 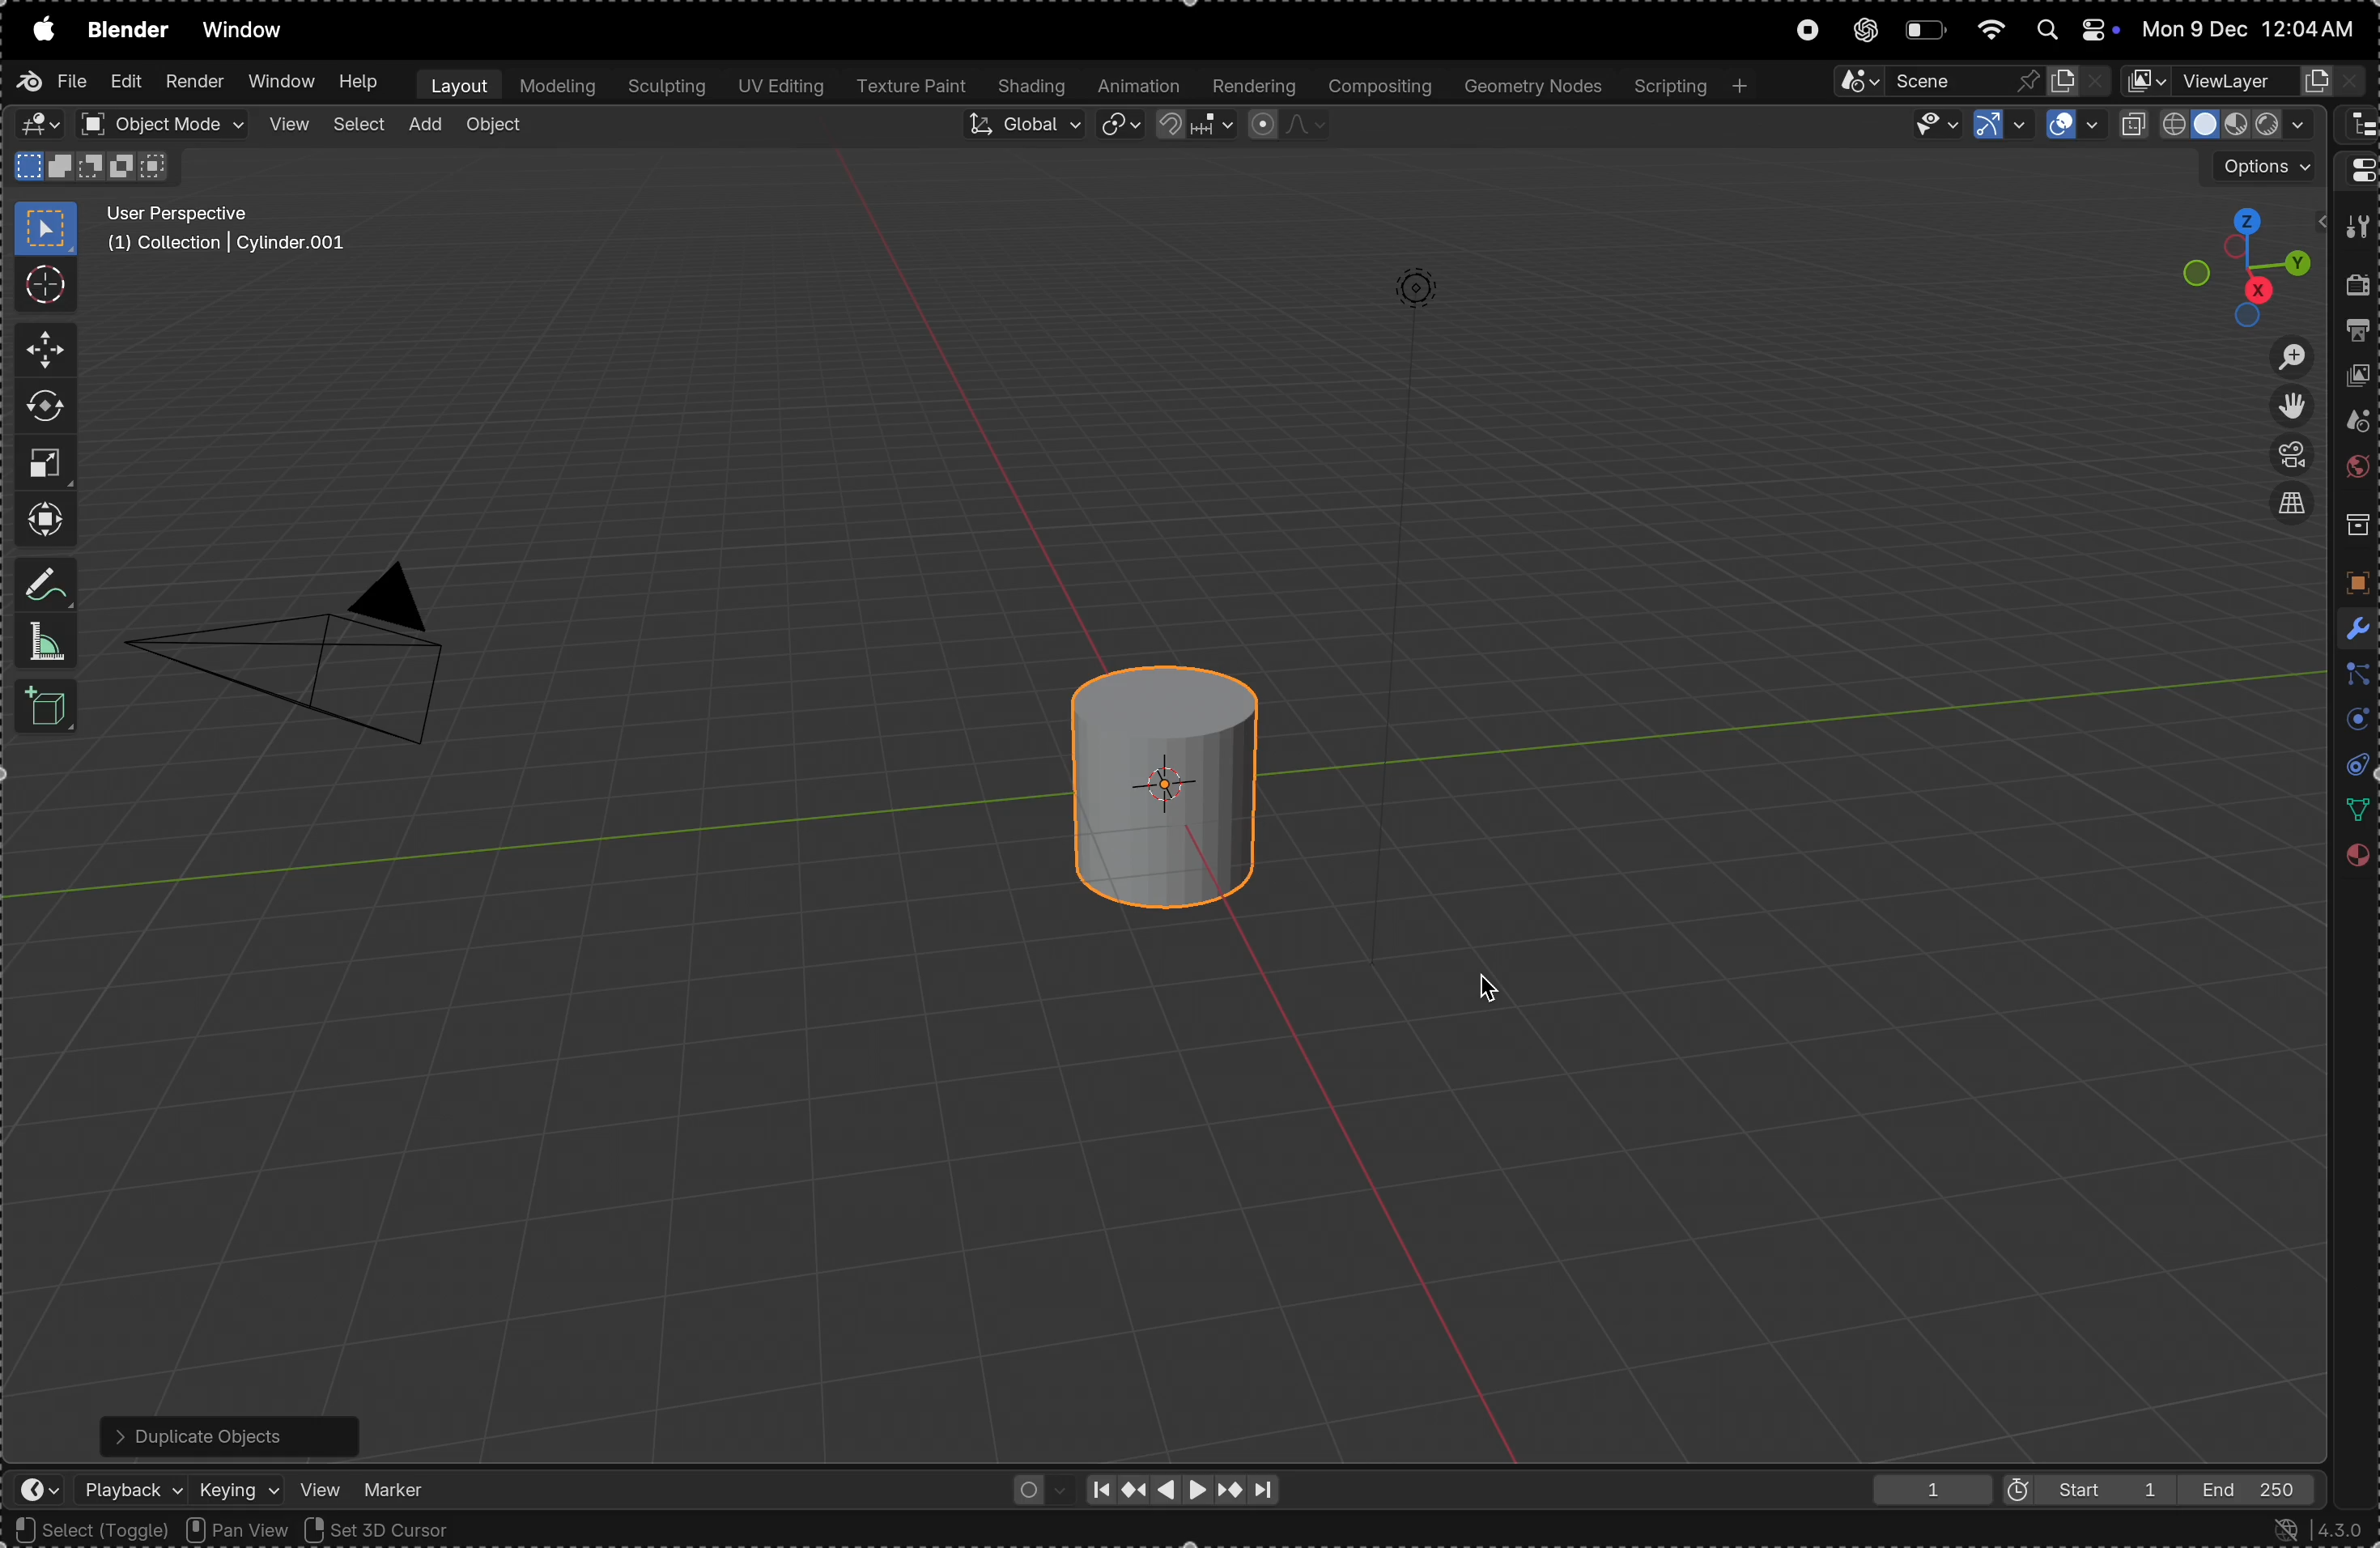 I want to click on User perspective, so click(x=230, y=229).